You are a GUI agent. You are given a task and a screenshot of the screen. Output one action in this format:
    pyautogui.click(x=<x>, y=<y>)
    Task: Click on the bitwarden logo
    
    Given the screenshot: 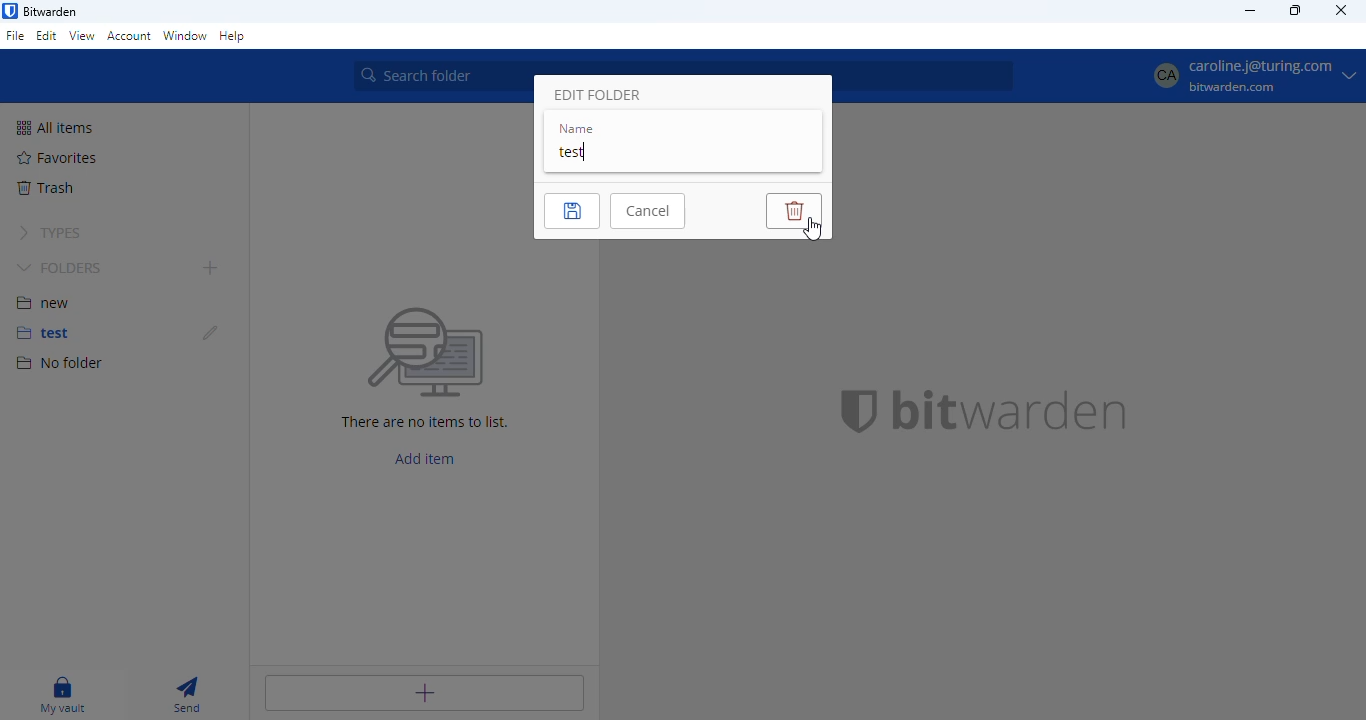 What is the action you would take?
    pyautogui.click(x=857, y=408)
    